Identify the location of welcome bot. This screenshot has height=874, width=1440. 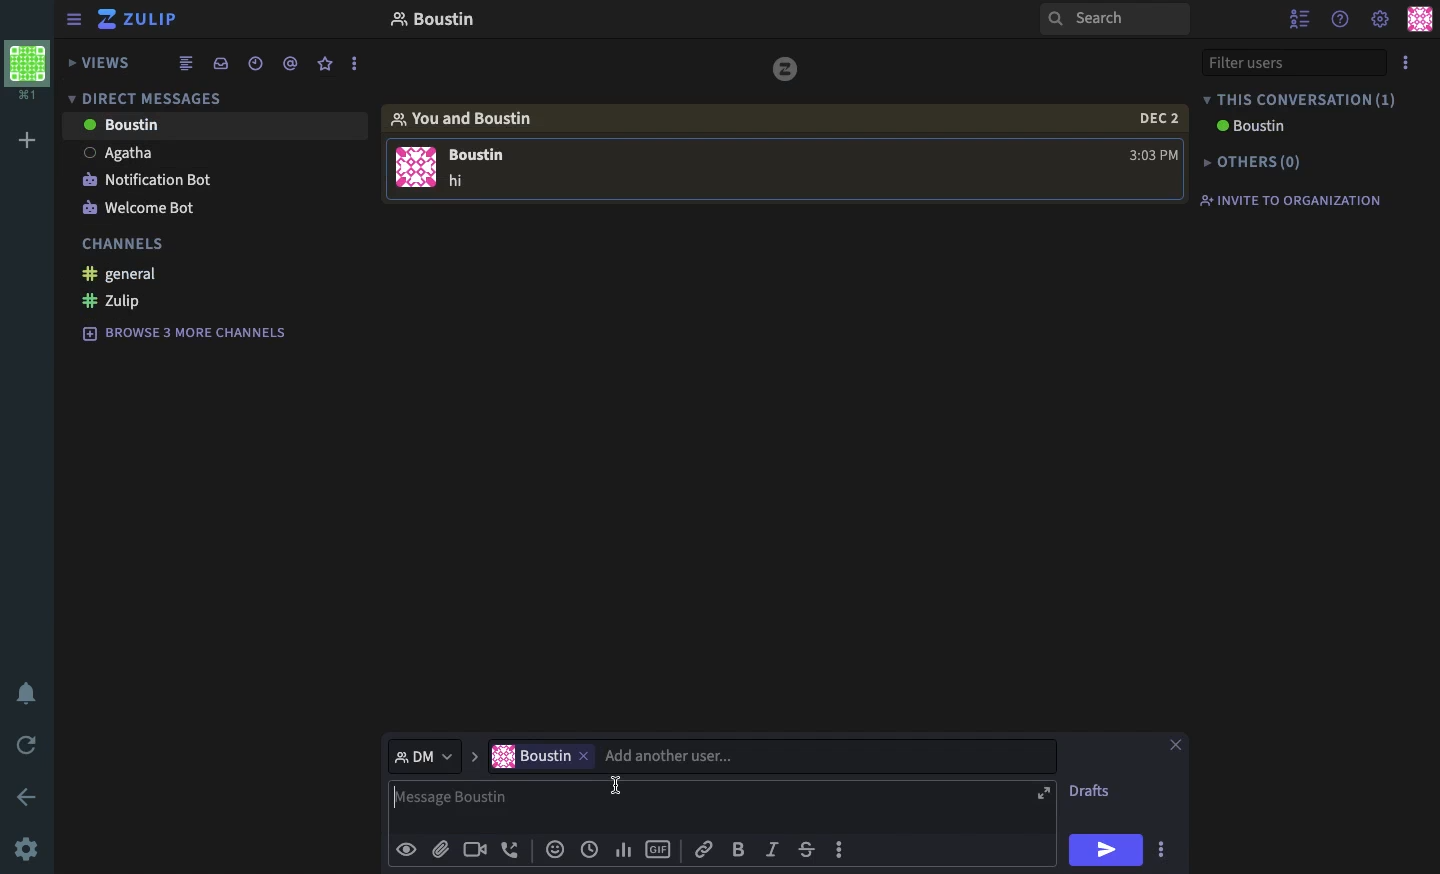
(138, 210).